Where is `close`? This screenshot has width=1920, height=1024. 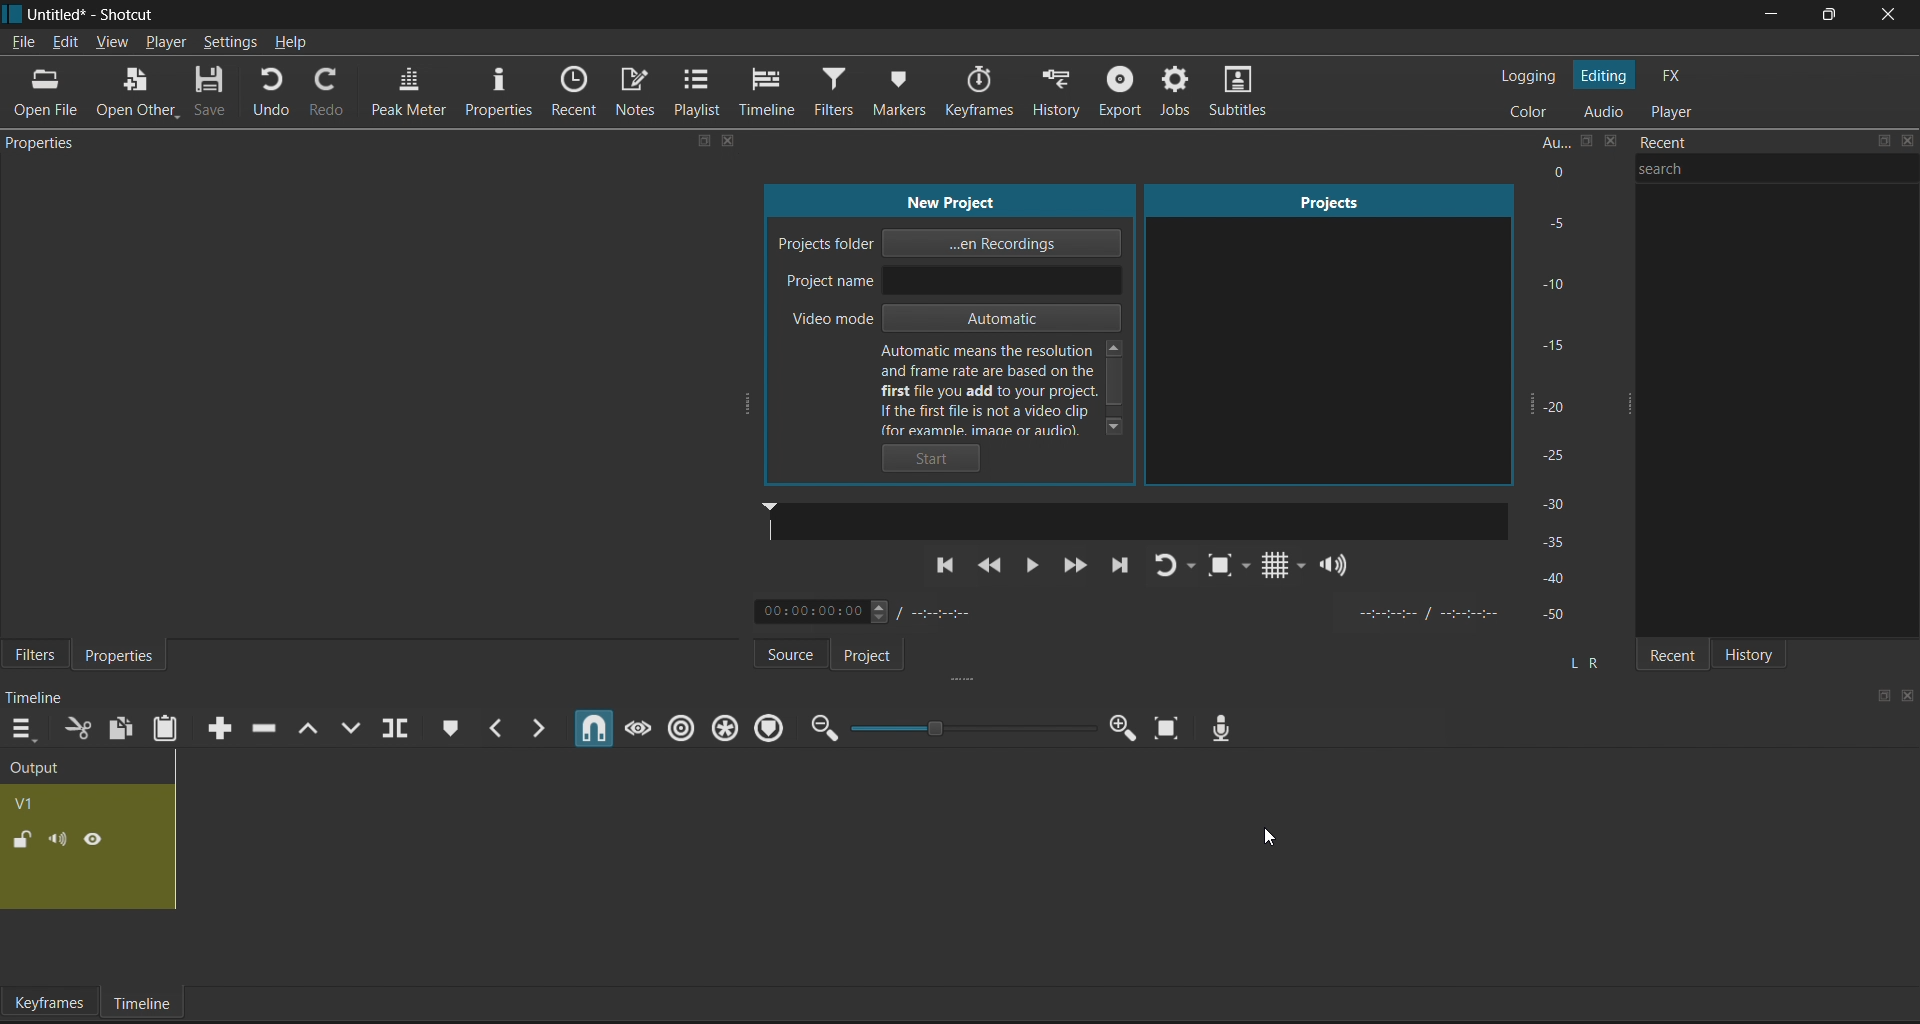
close is located at coordinates (1907, 694).